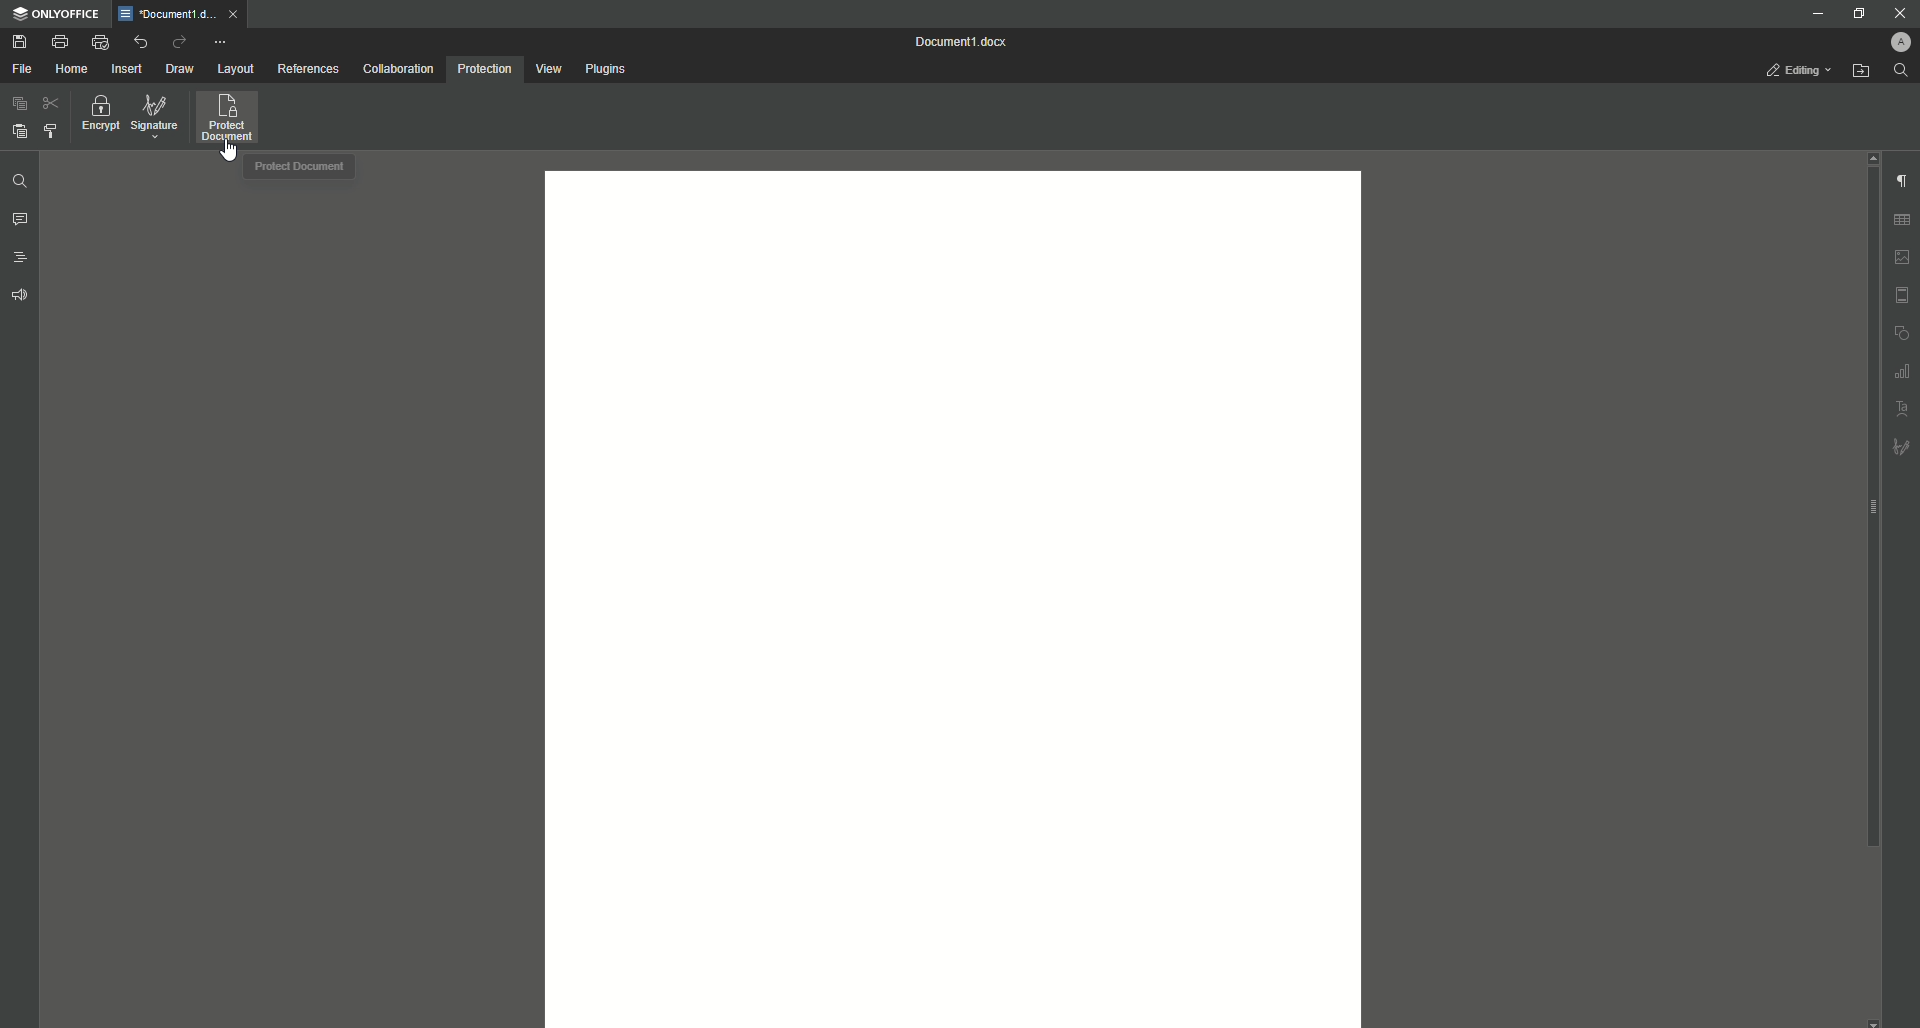 This screenshot has width=1920, height=1028. I want to click on Shape settings, so click(1903, 334).